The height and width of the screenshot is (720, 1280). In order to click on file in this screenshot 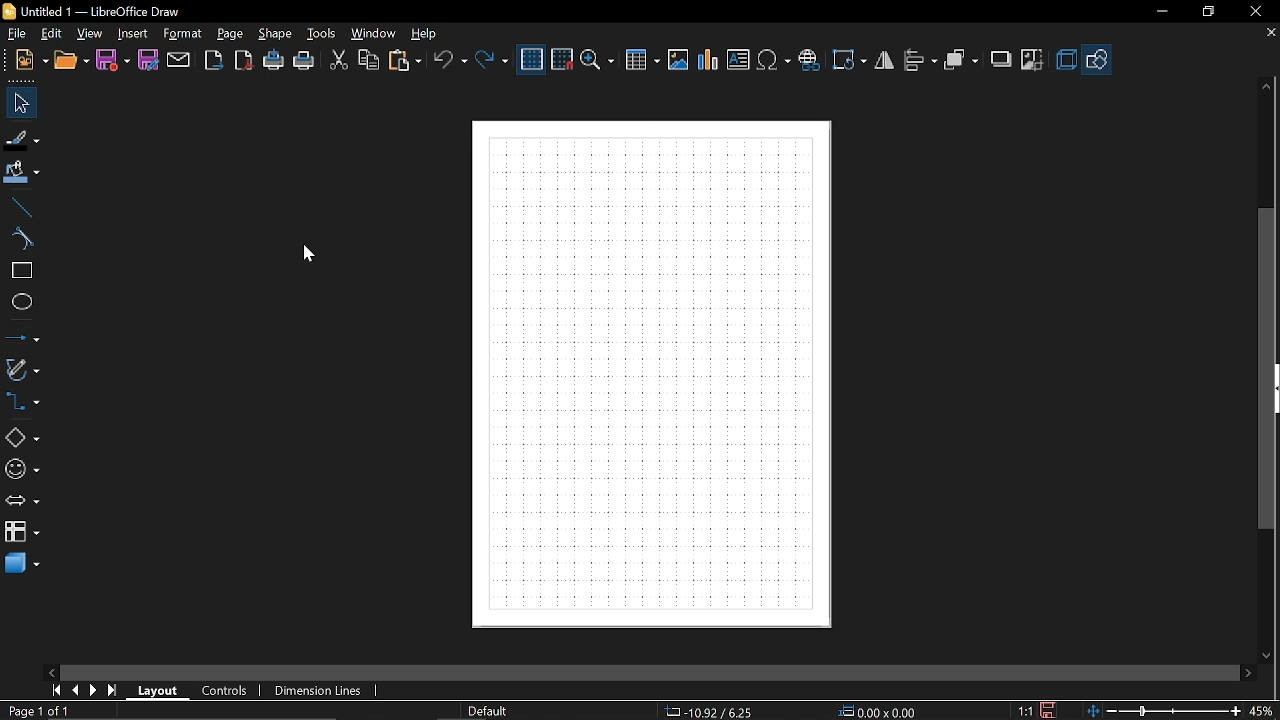, I will do `click(22, 35)`.